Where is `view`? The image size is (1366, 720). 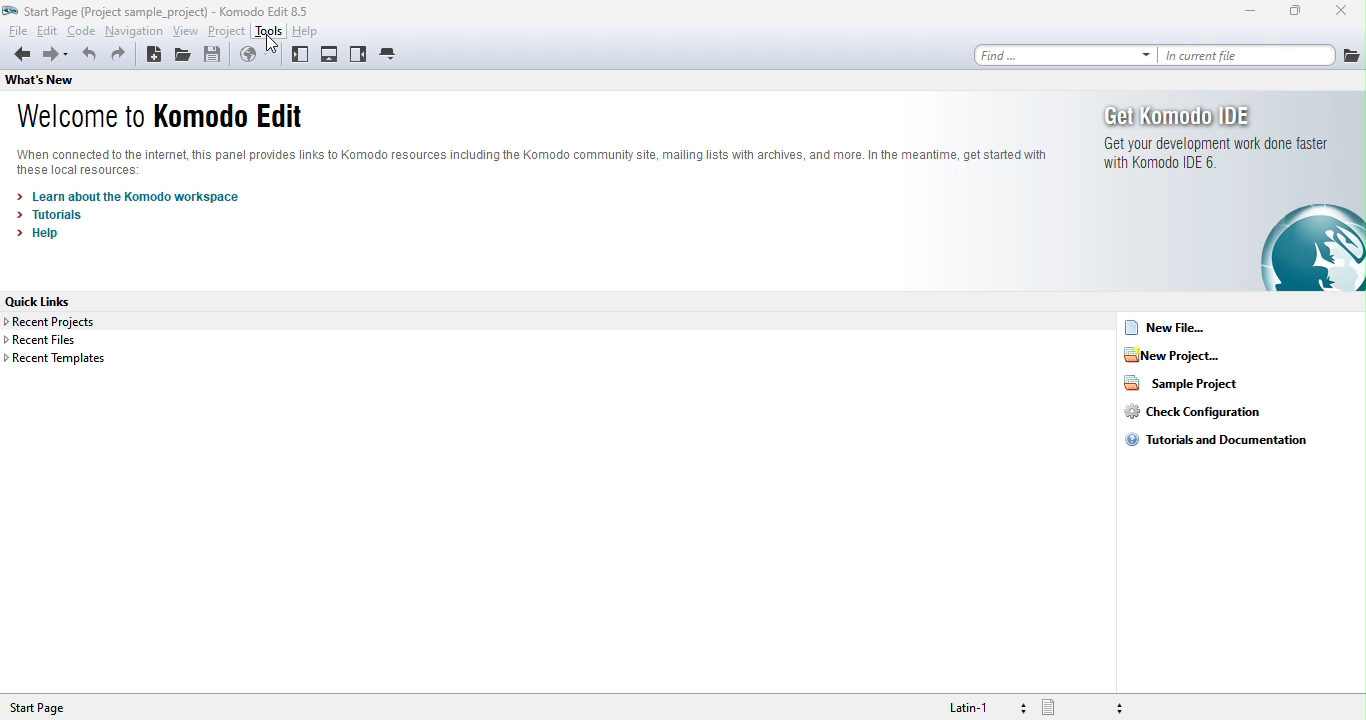 view is located at coordinates (187, 32).